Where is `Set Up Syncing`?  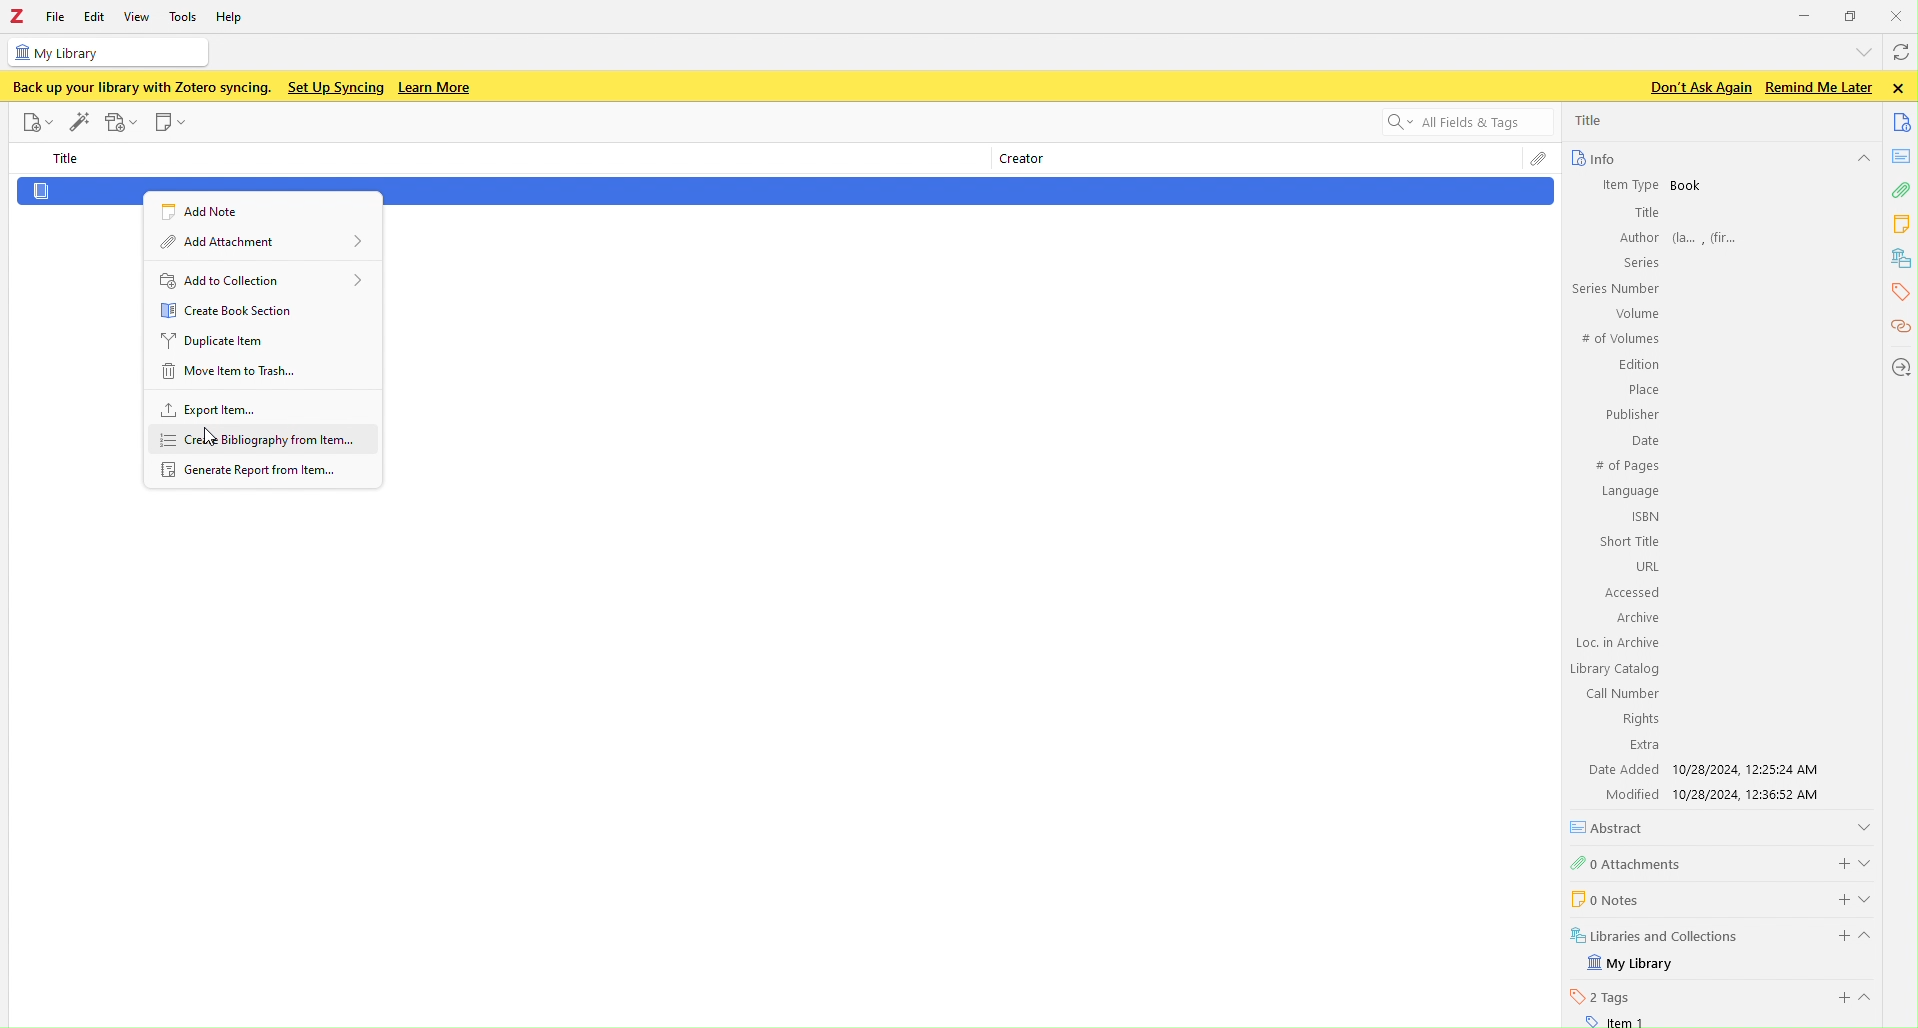 Set Up Syncing is located at coordinates (334, 87).